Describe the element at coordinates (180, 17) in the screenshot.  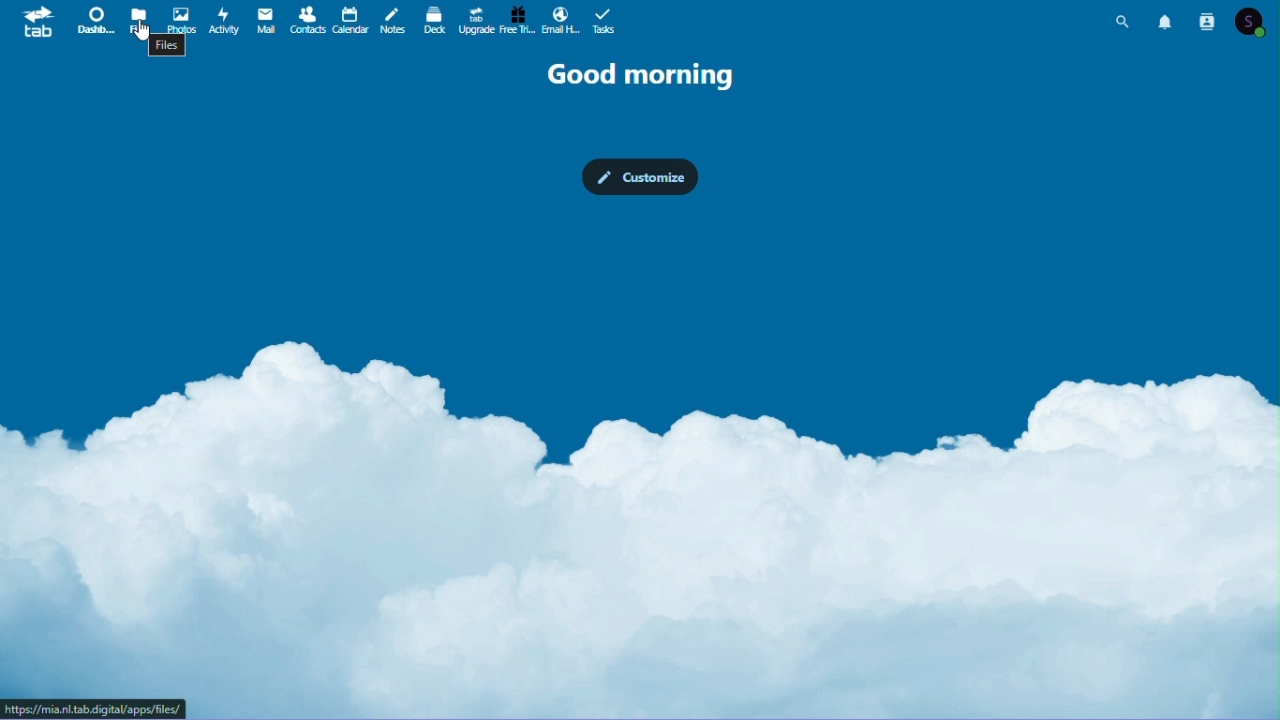
I see `photos` at that location.